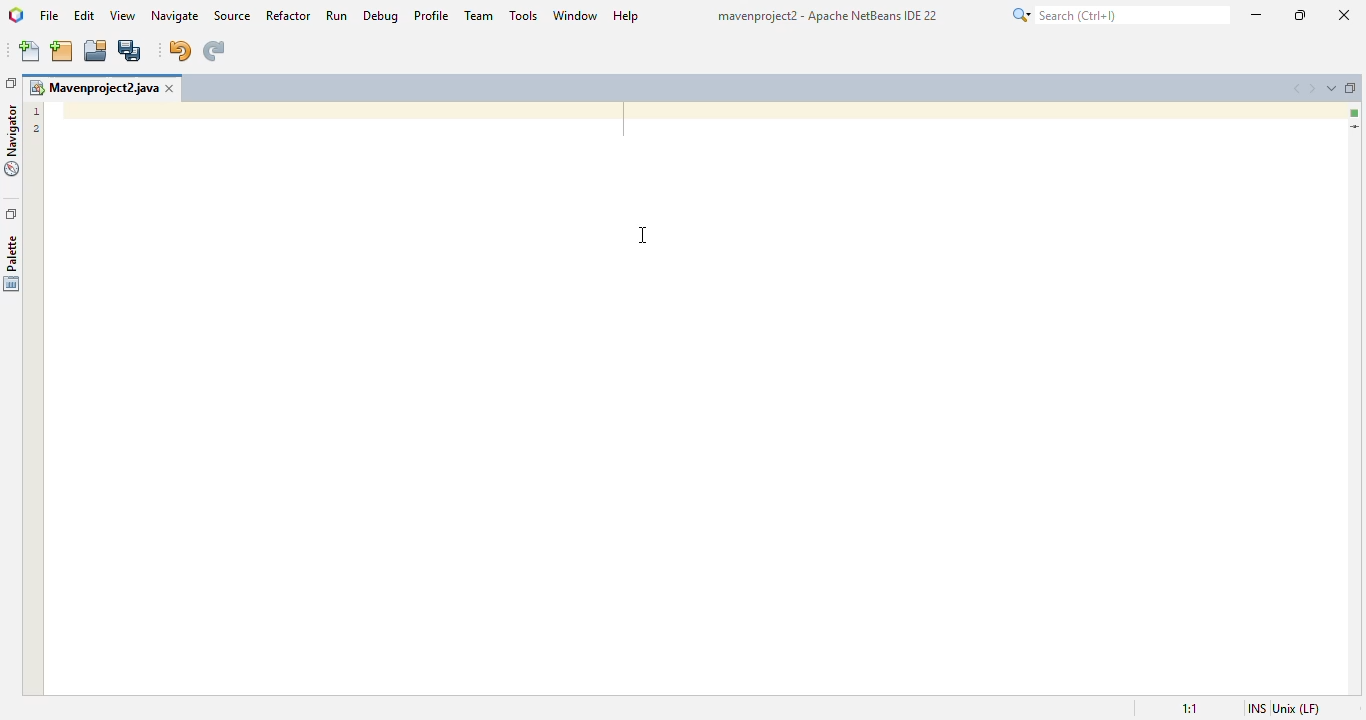 This screenshot has width=1366, height=720. Describe the element at coordinates (11, 83) in the screenshot. I see `restore window group` at that location.